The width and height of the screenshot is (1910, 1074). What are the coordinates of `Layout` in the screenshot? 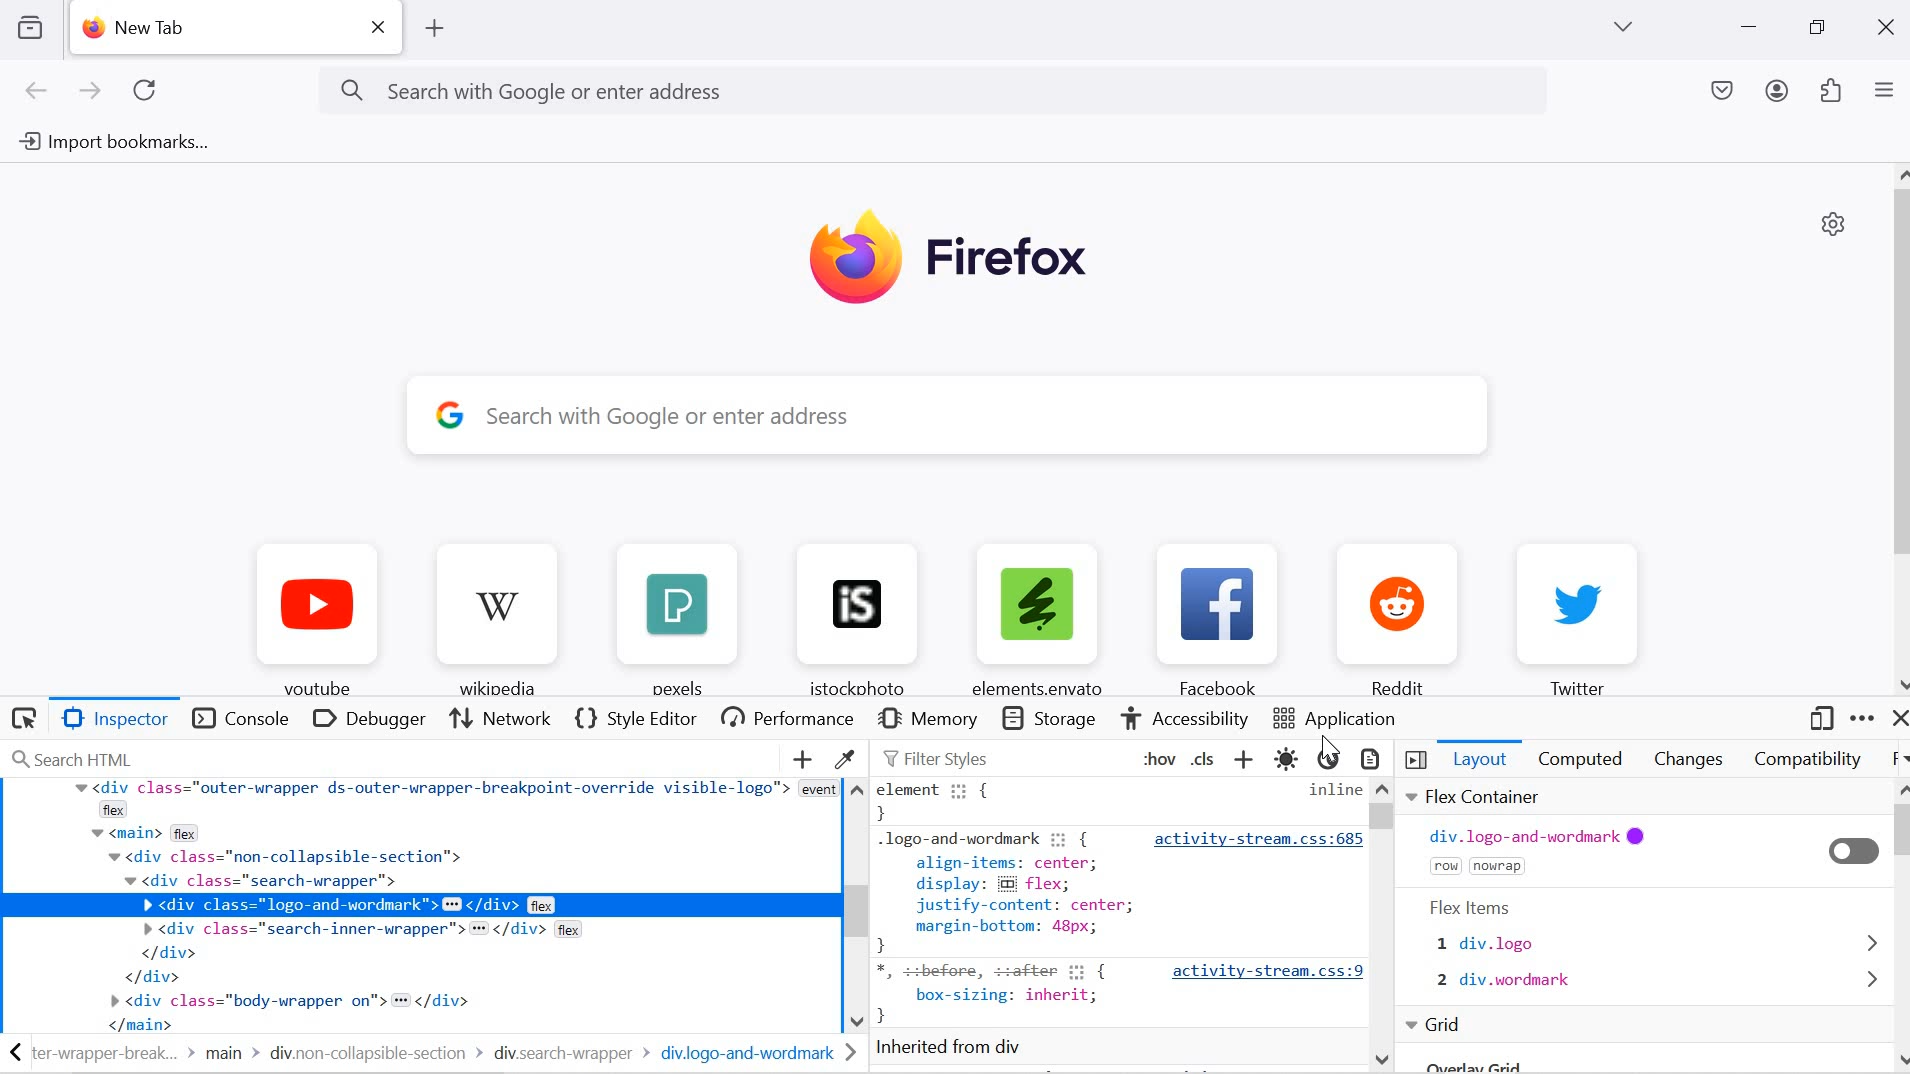 It's located at (1481, 759).